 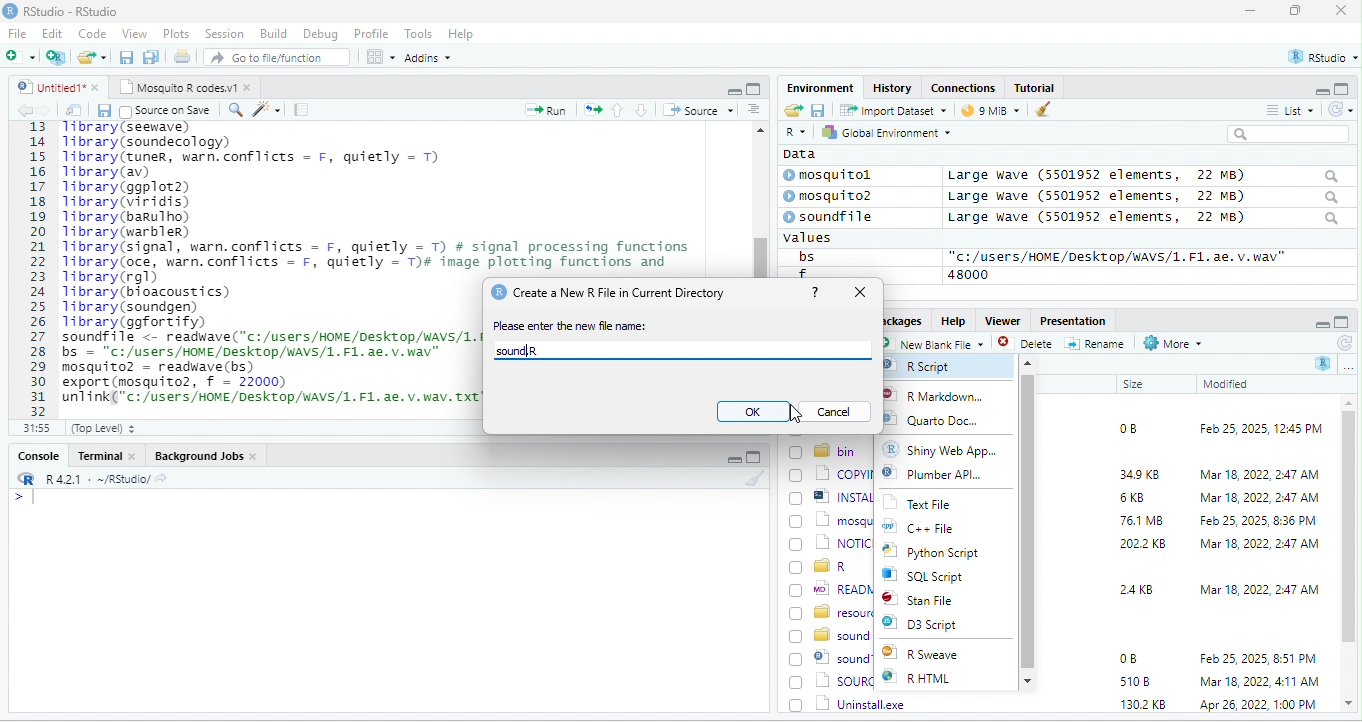 What do you see at coordinates (28, 111) in the screenshot?
I see `back` at bounding box center [28, 111].